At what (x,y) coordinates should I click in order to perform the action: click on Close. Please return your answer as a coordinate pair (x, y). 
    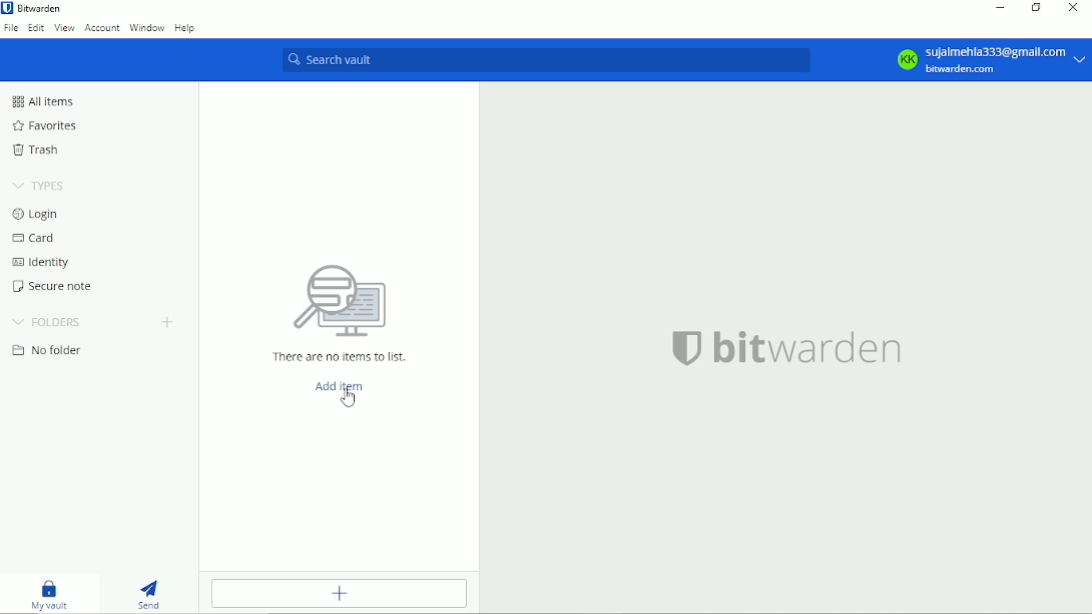
    Looking at the image, I should click on (1072, 8).